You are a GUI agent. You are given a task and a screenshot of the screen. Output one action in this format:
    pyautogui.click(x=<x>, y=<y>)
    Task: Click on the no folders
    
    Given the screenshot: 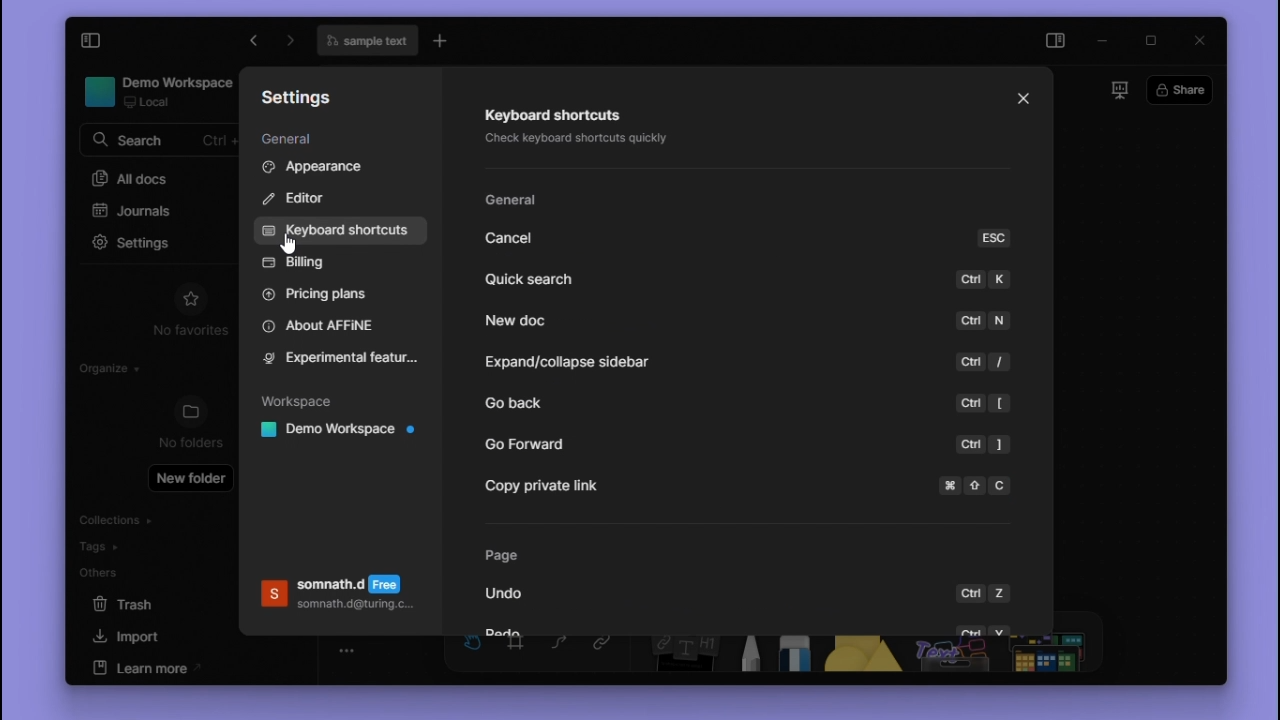 What is the action you would take?
    pyautogui.click(x=188, y=441)
    